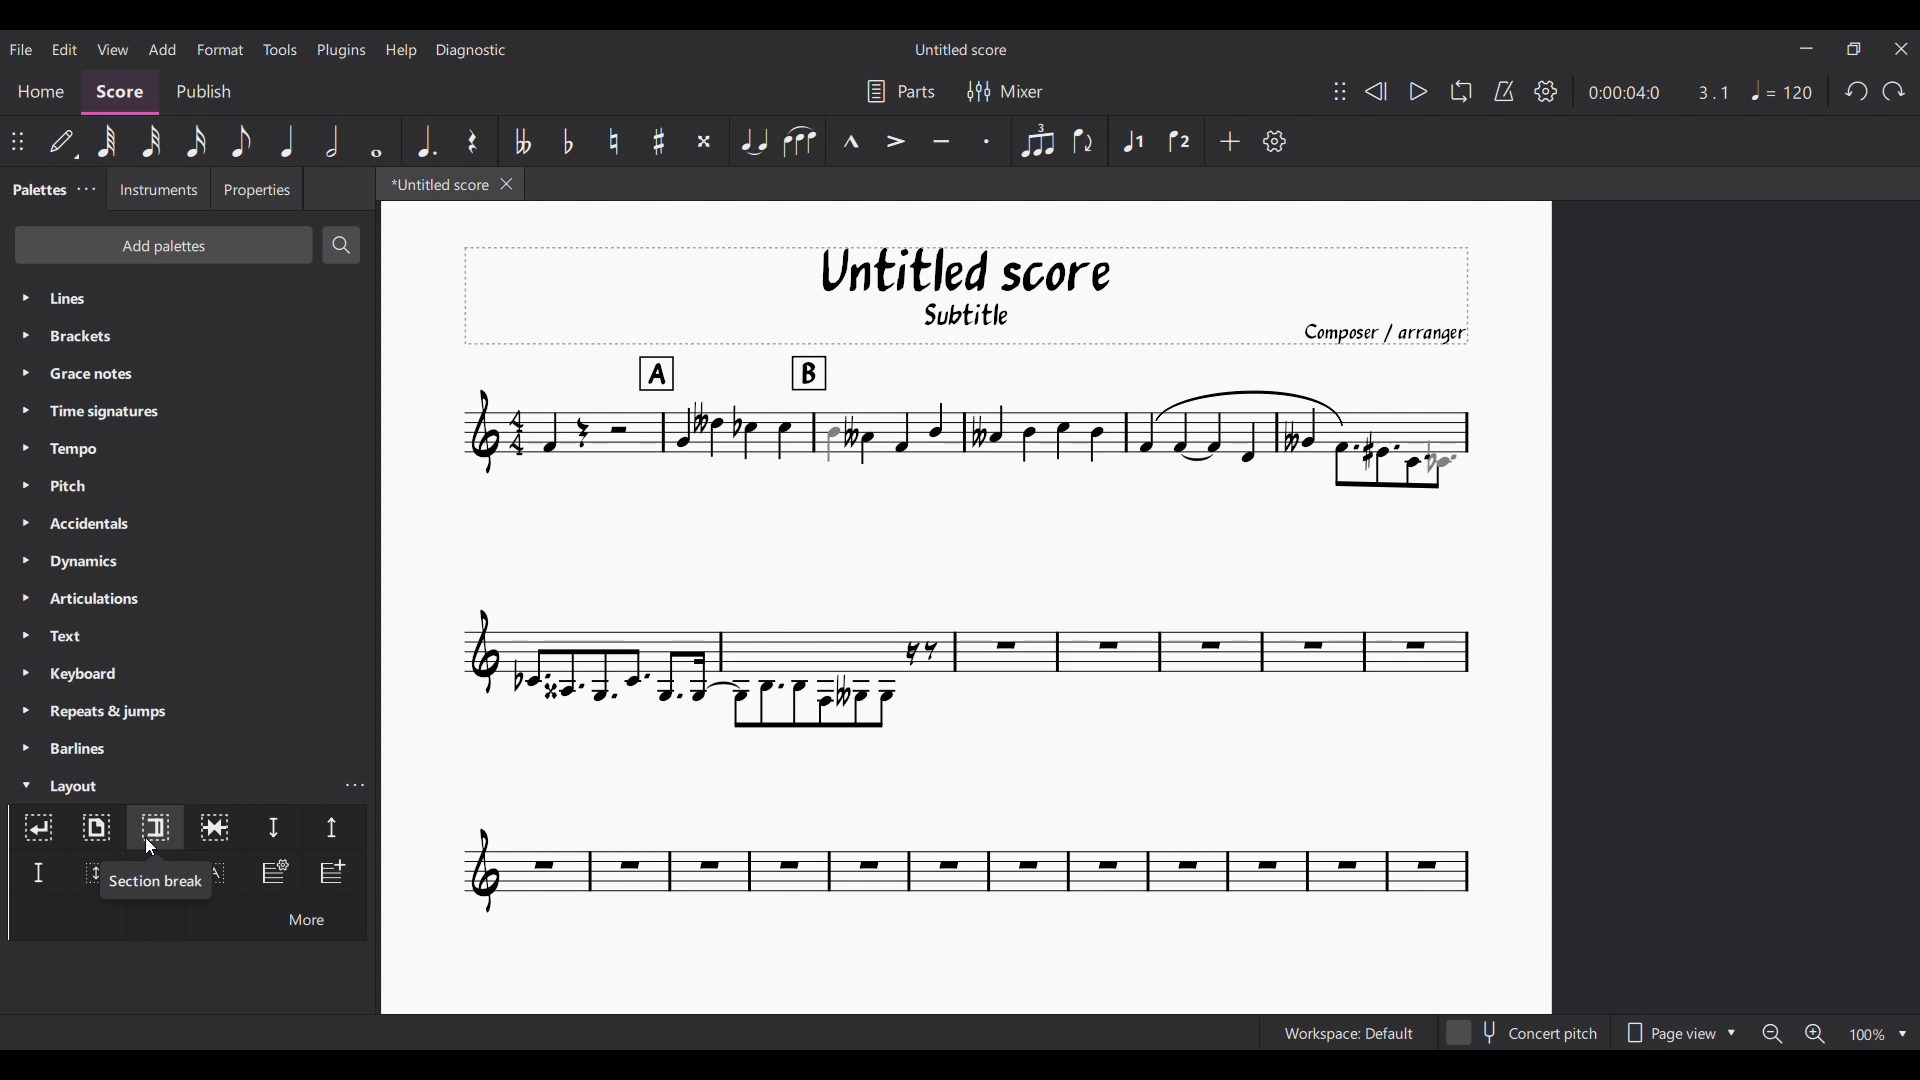  I want to click on Add menu, so click(163, 49).